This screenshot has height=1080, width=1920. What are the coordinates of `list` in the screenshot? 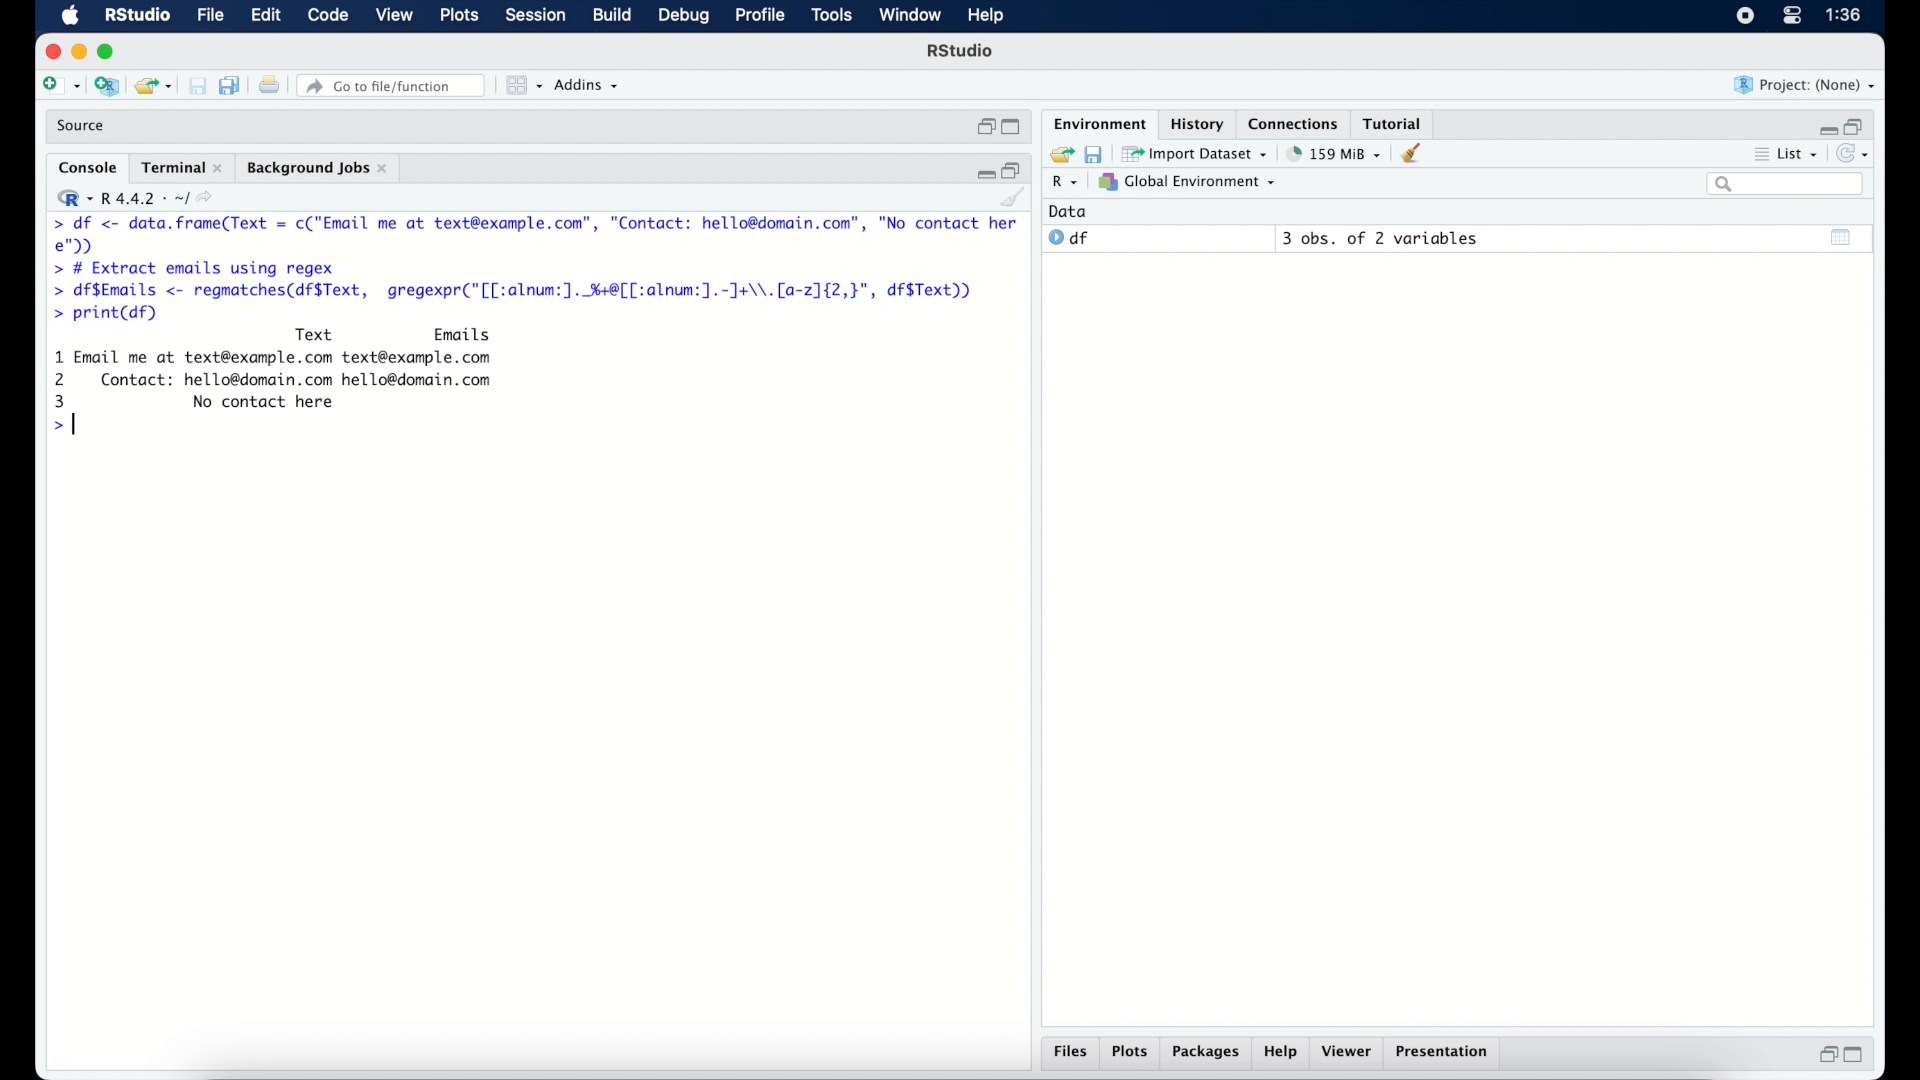 It's located at (1792, 154).